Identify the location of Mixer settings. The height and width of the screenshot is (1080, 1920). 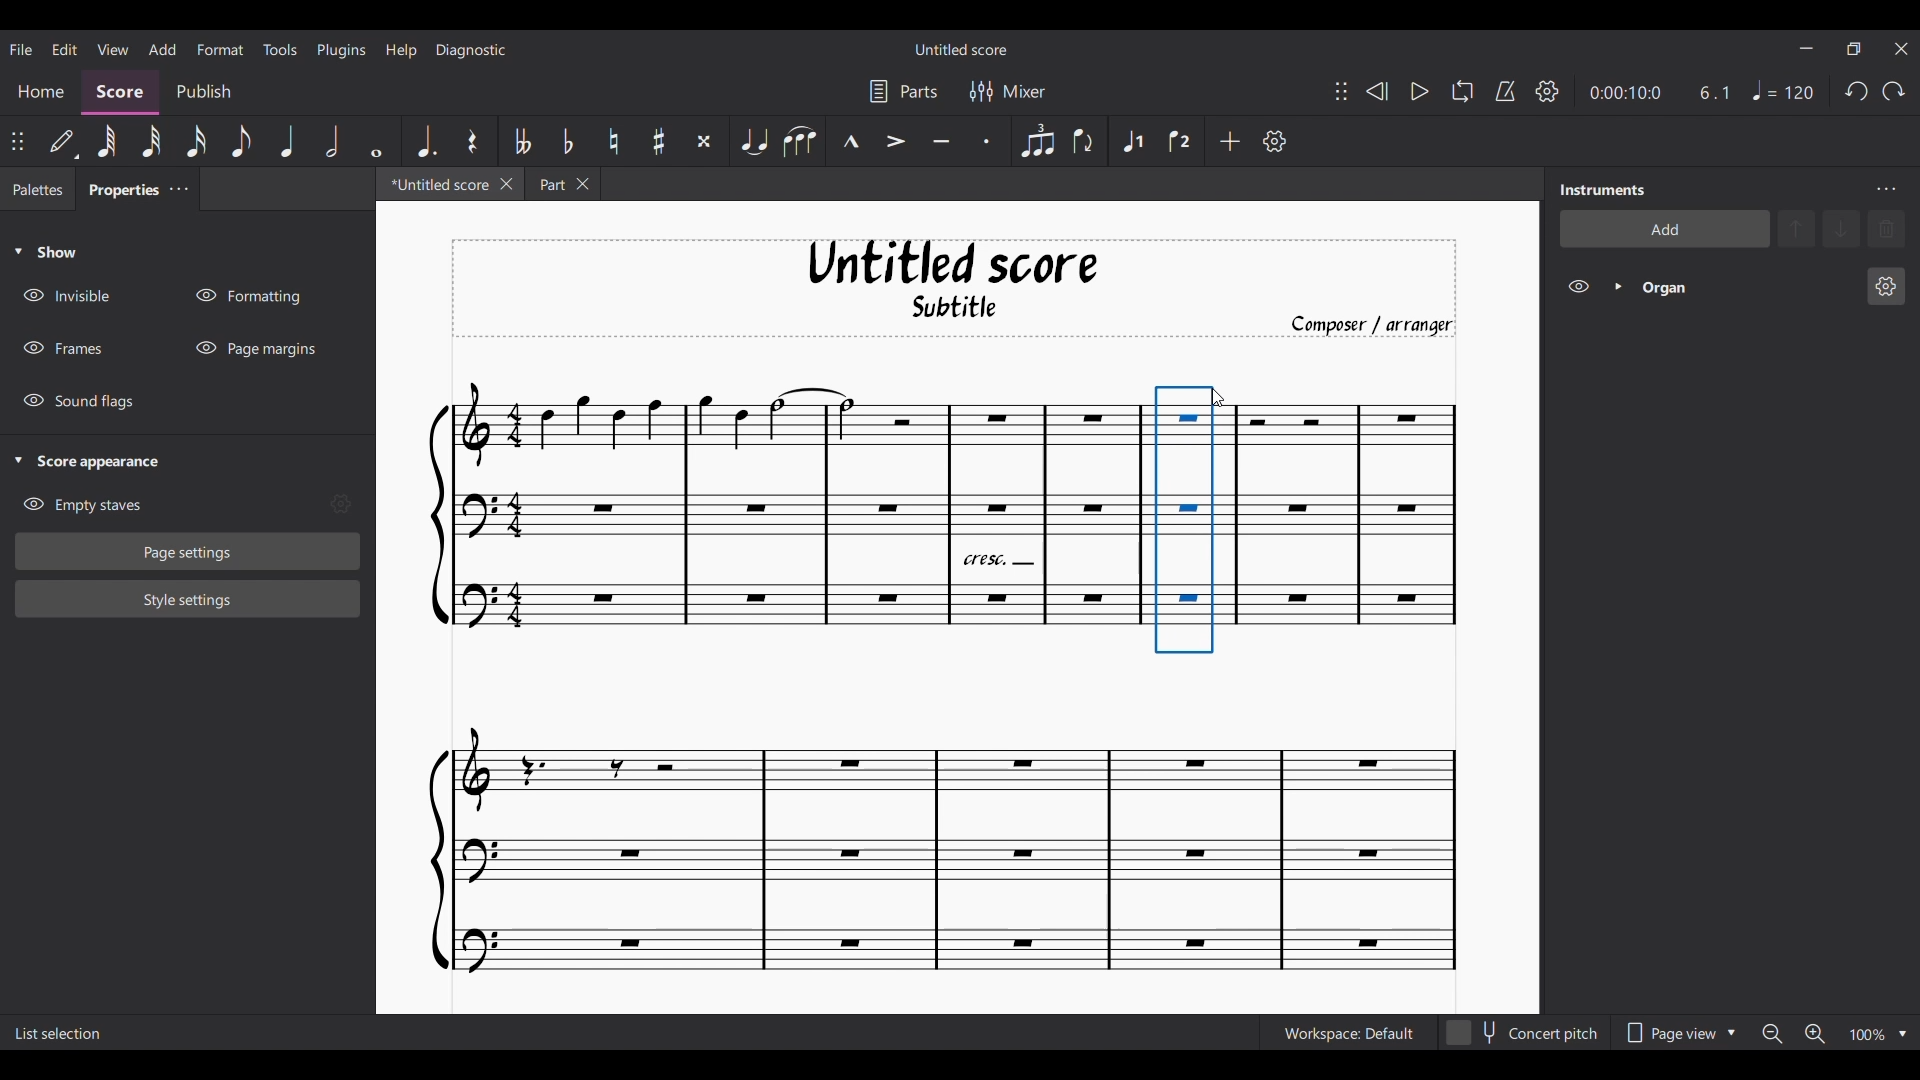
(1006, 91).